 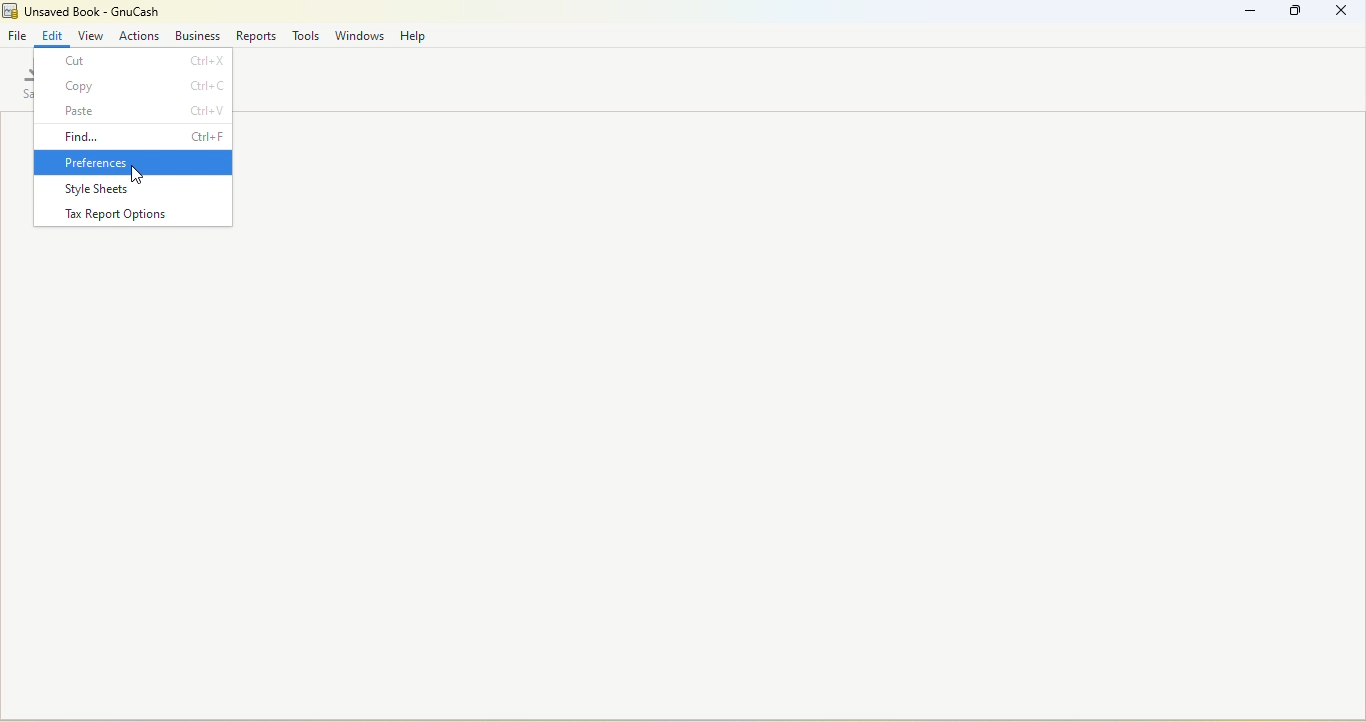 What do you see at coordinates (306, 34) in the screenshot?
I see `Tools` at bounding box center [306, 34].